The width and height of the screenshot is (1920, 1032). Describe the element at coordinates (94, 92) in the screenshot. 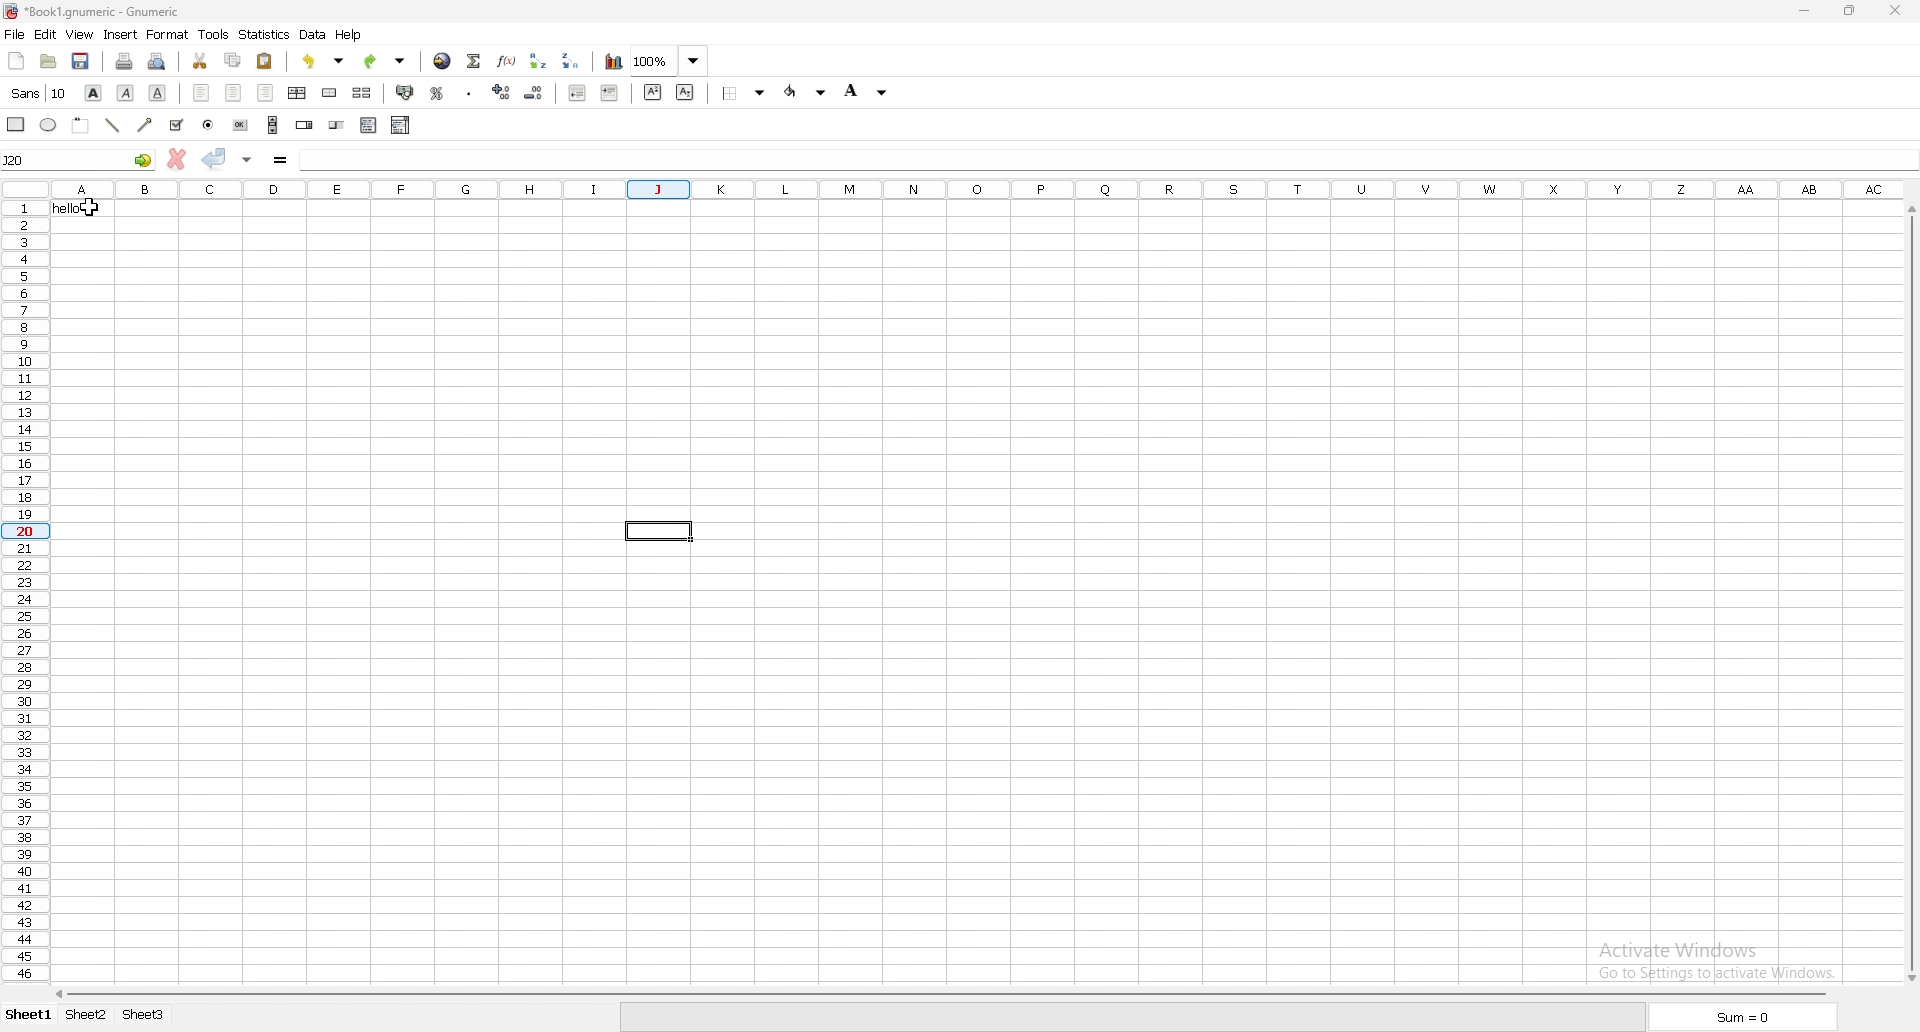

I see `bold` at that location.